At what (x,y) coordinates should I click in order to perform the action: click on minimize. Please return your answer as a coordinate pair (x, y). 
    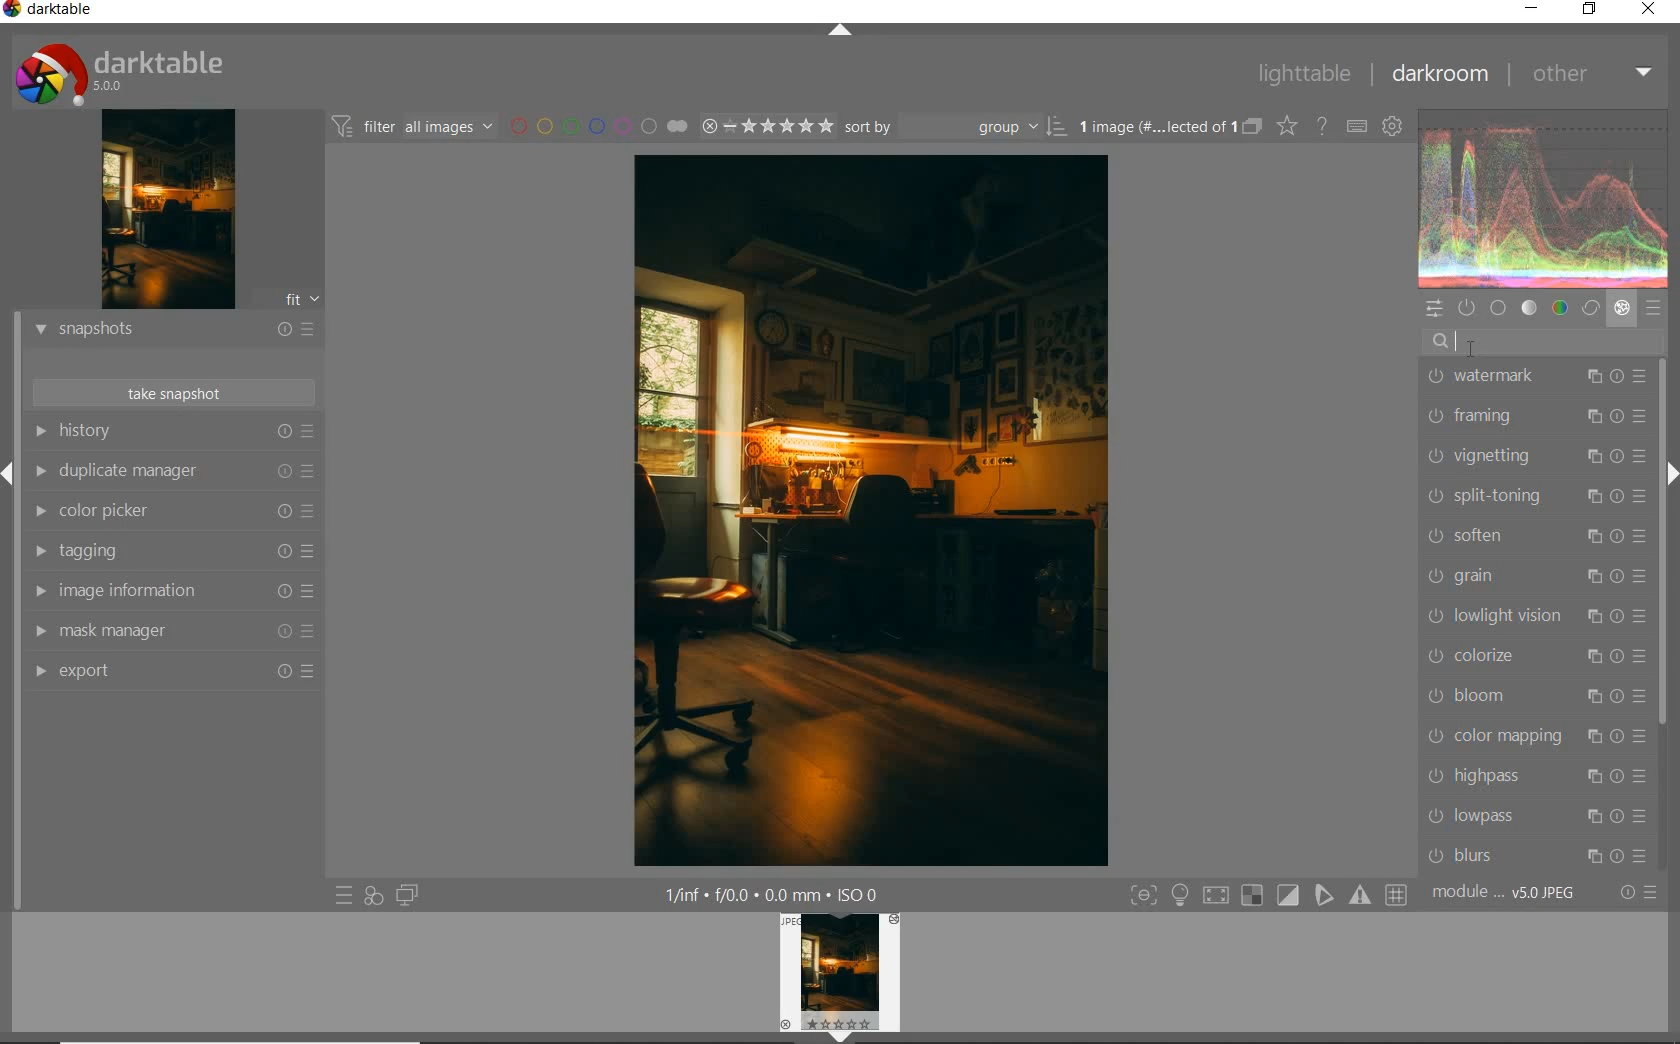
    Looking at the image, I should click on (1531, 10).